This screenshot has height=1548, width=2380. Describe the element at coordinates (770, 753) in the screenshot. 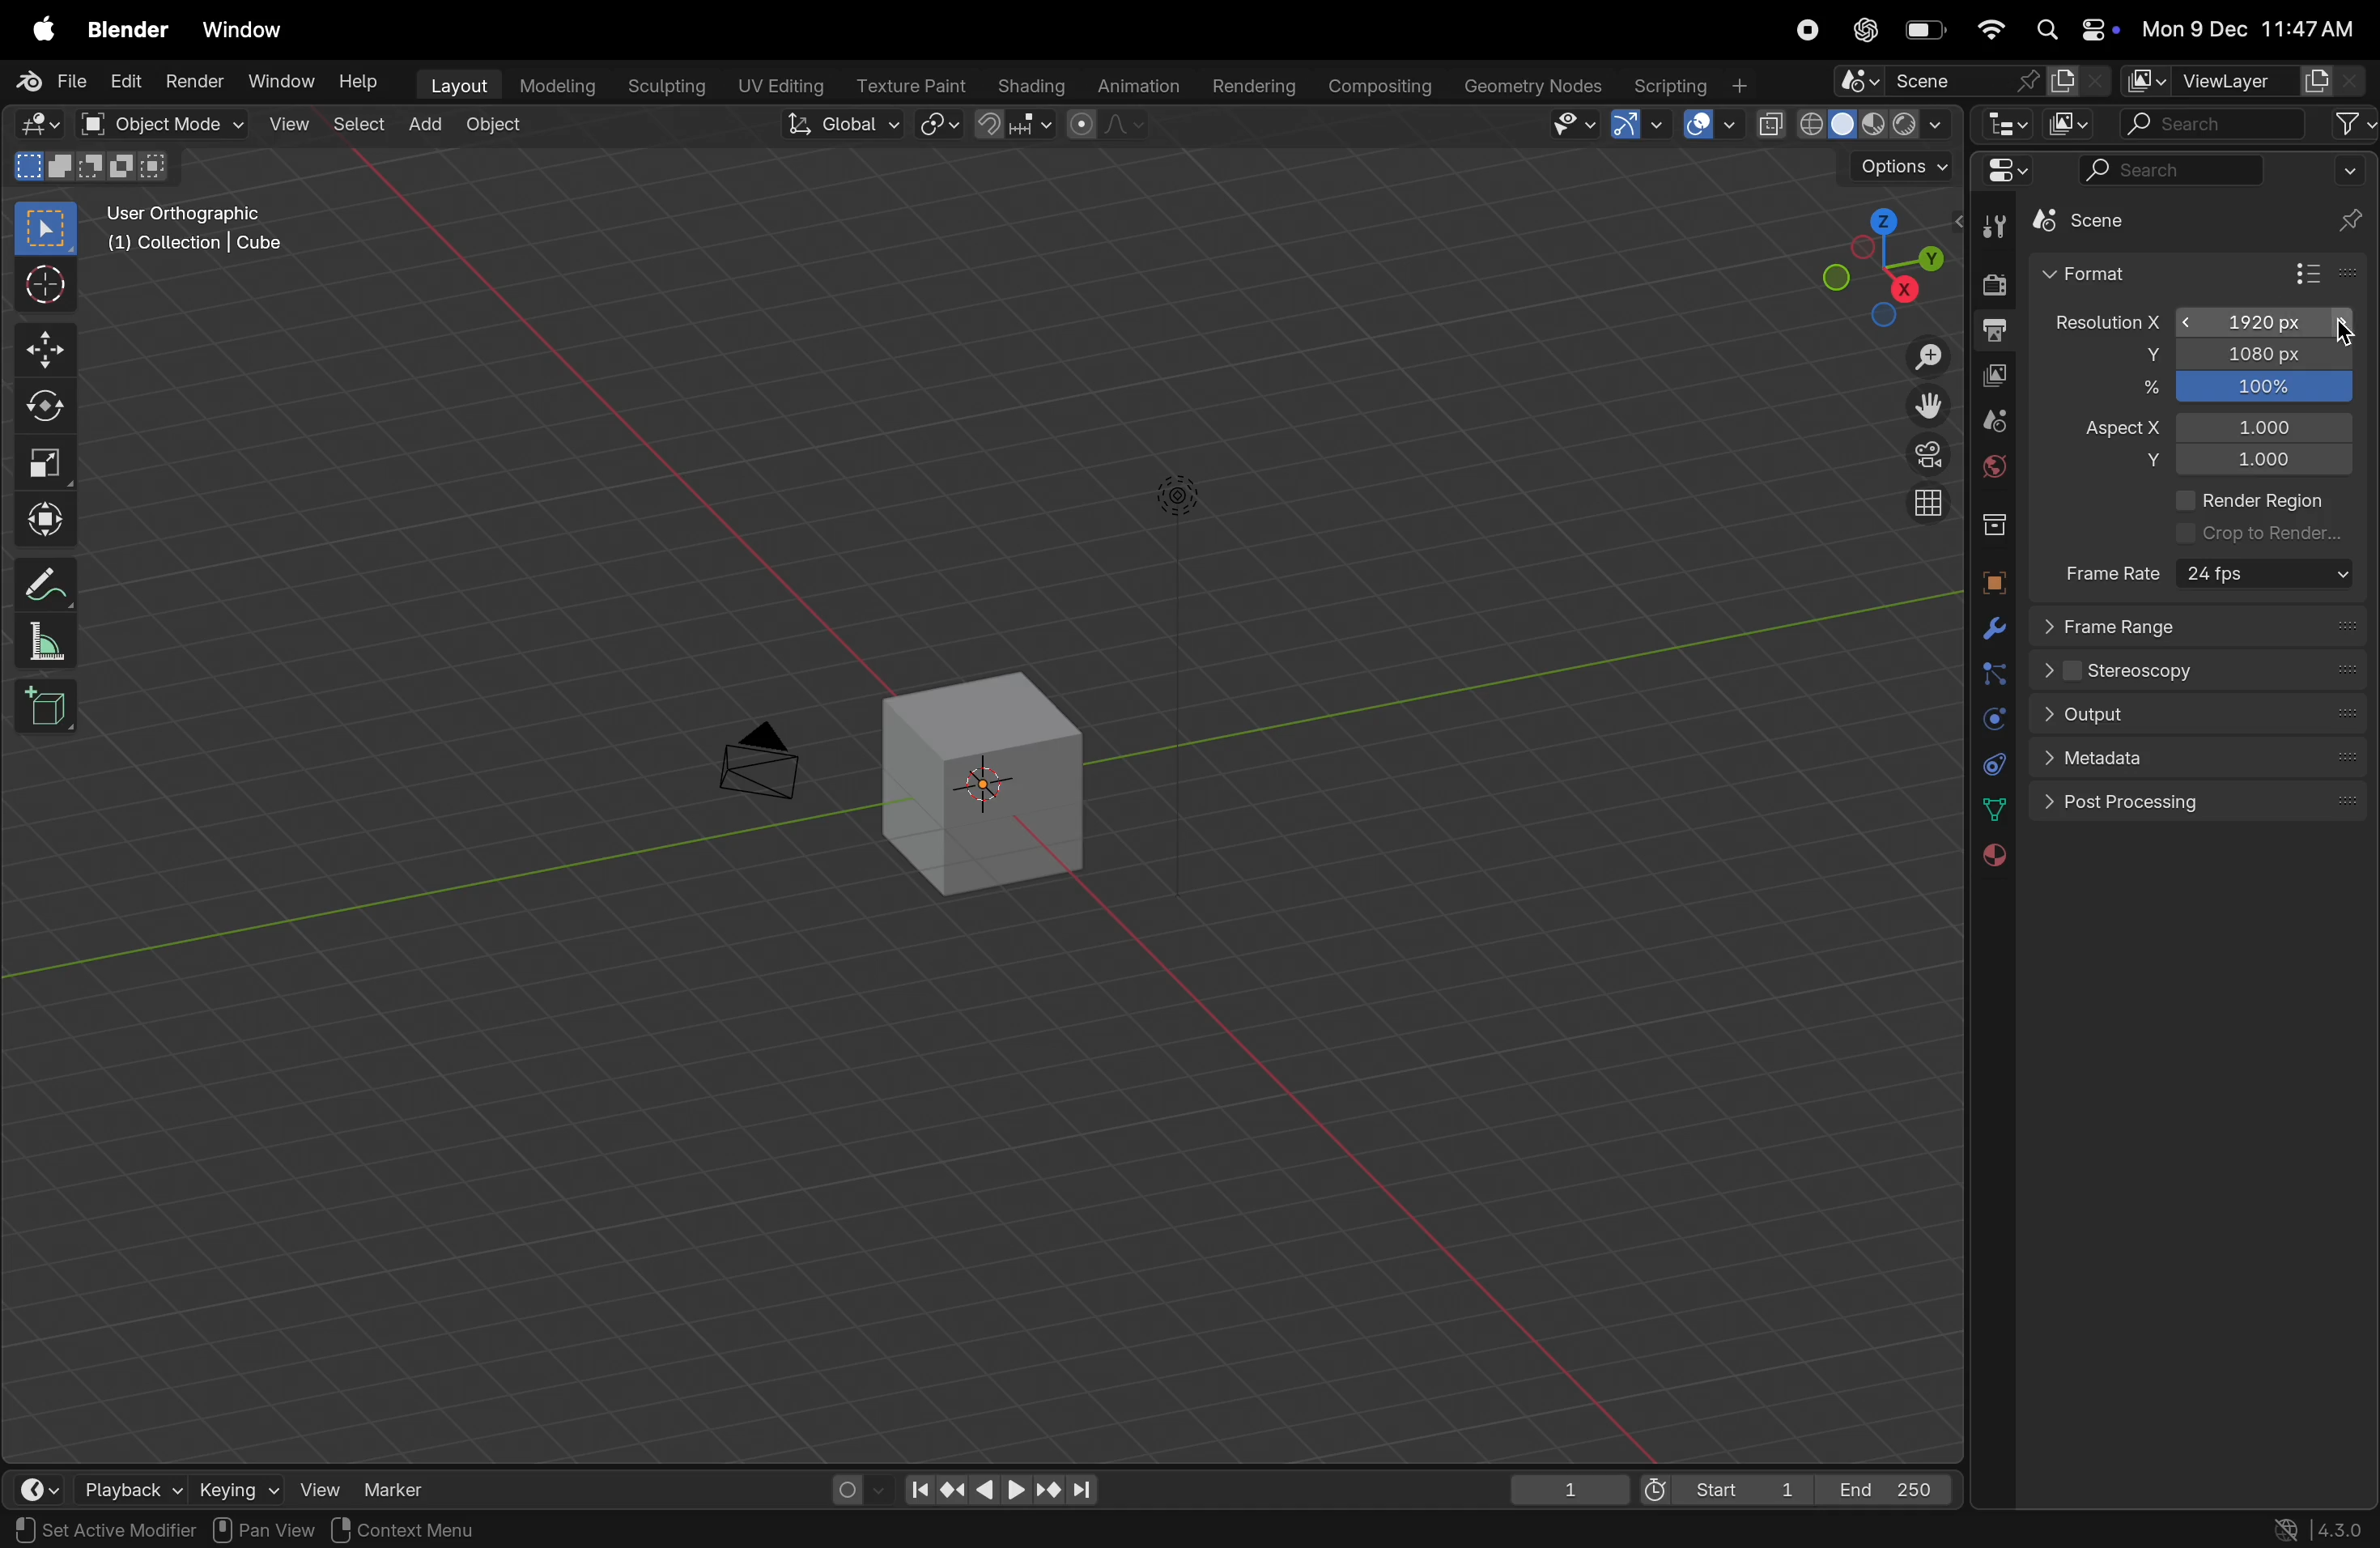

I see `camera` at that location.